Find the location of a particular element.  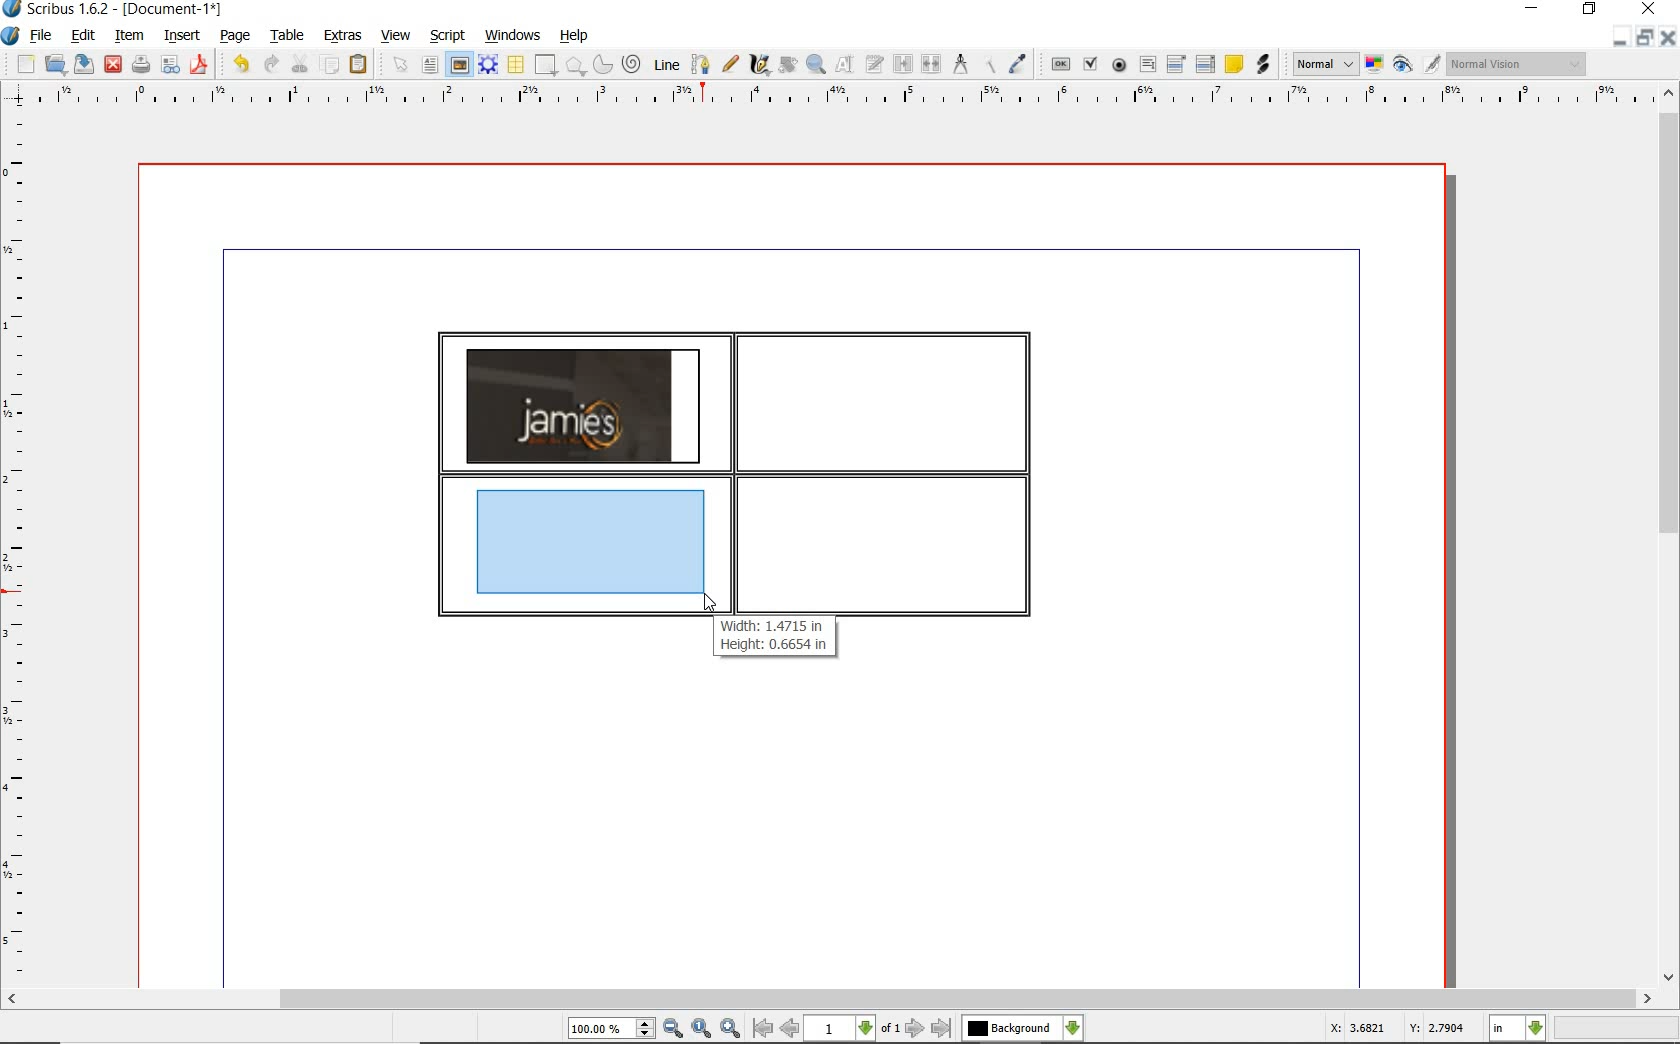

bezier curve is located at coordinates (700, 64).